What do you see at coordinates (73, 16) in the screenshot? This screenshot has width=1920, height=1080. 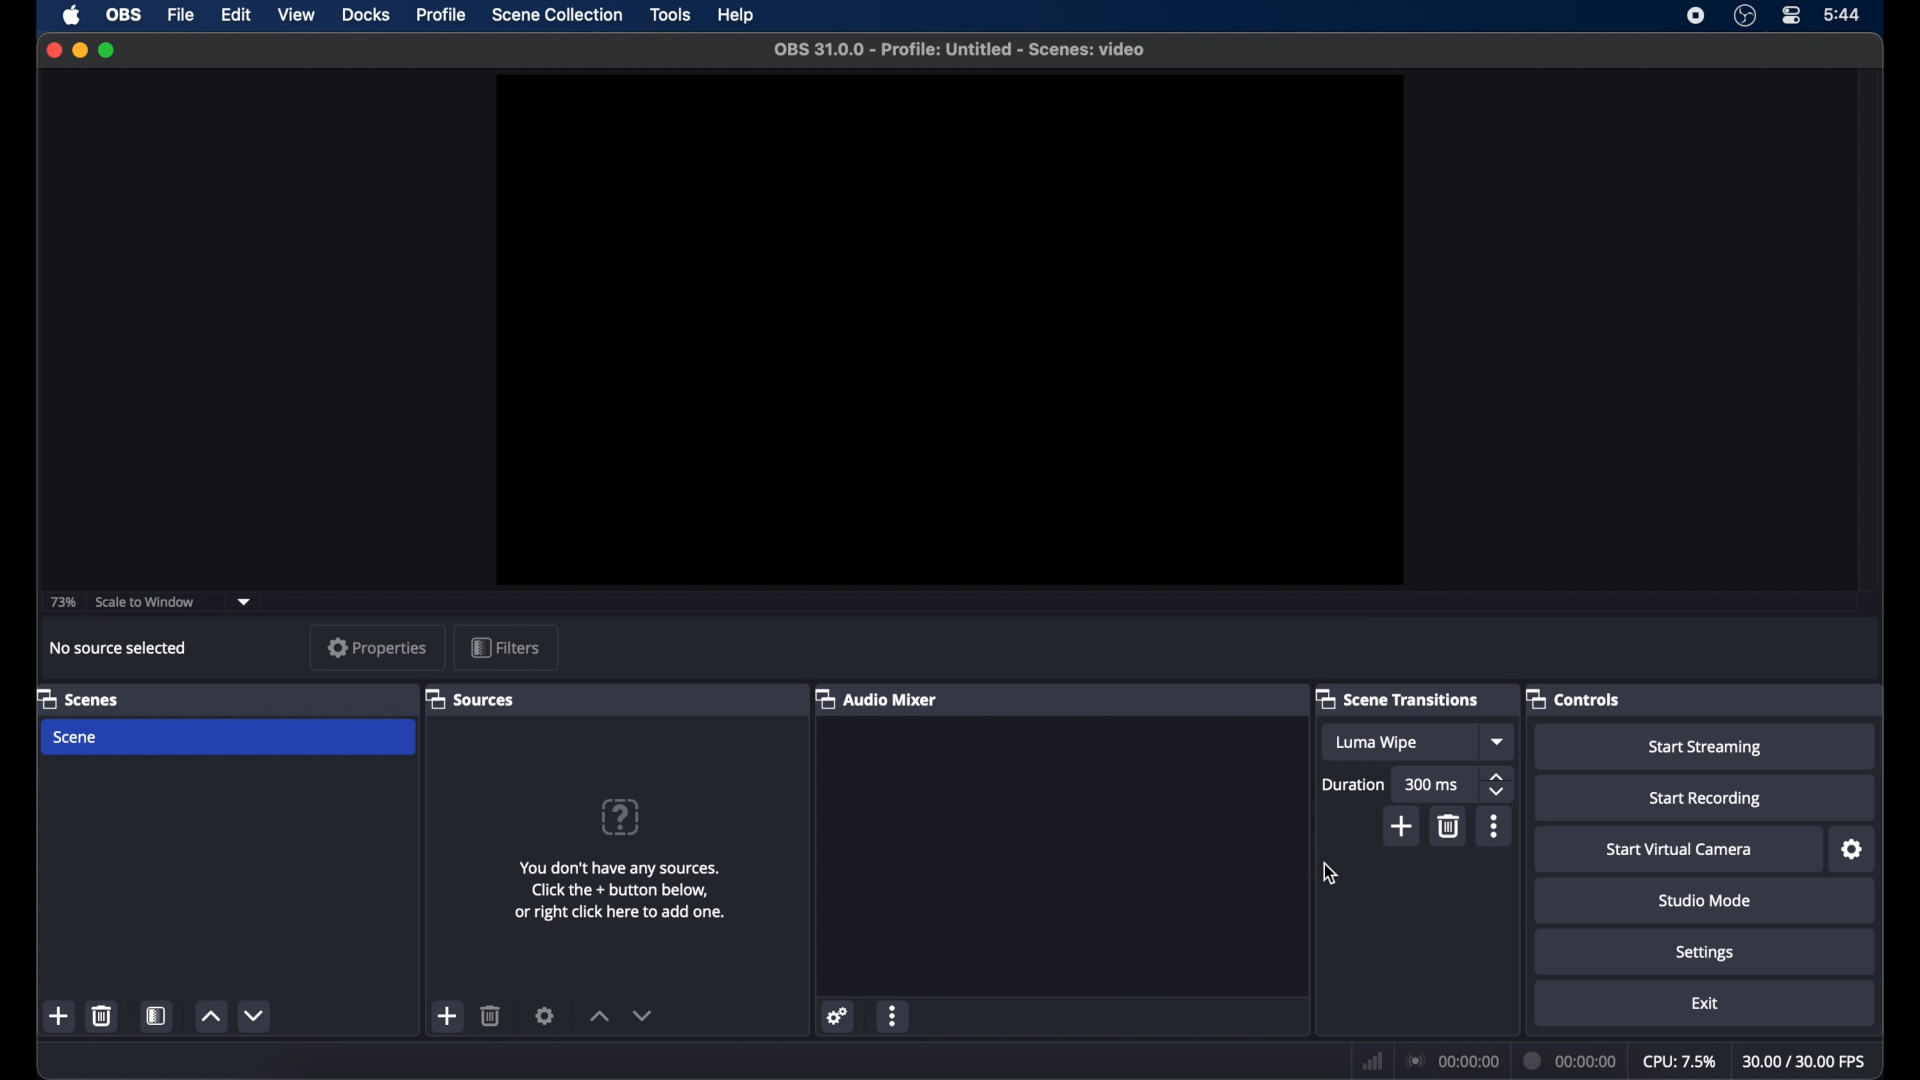 I see `apple icon` at bounding box center [73, 16].